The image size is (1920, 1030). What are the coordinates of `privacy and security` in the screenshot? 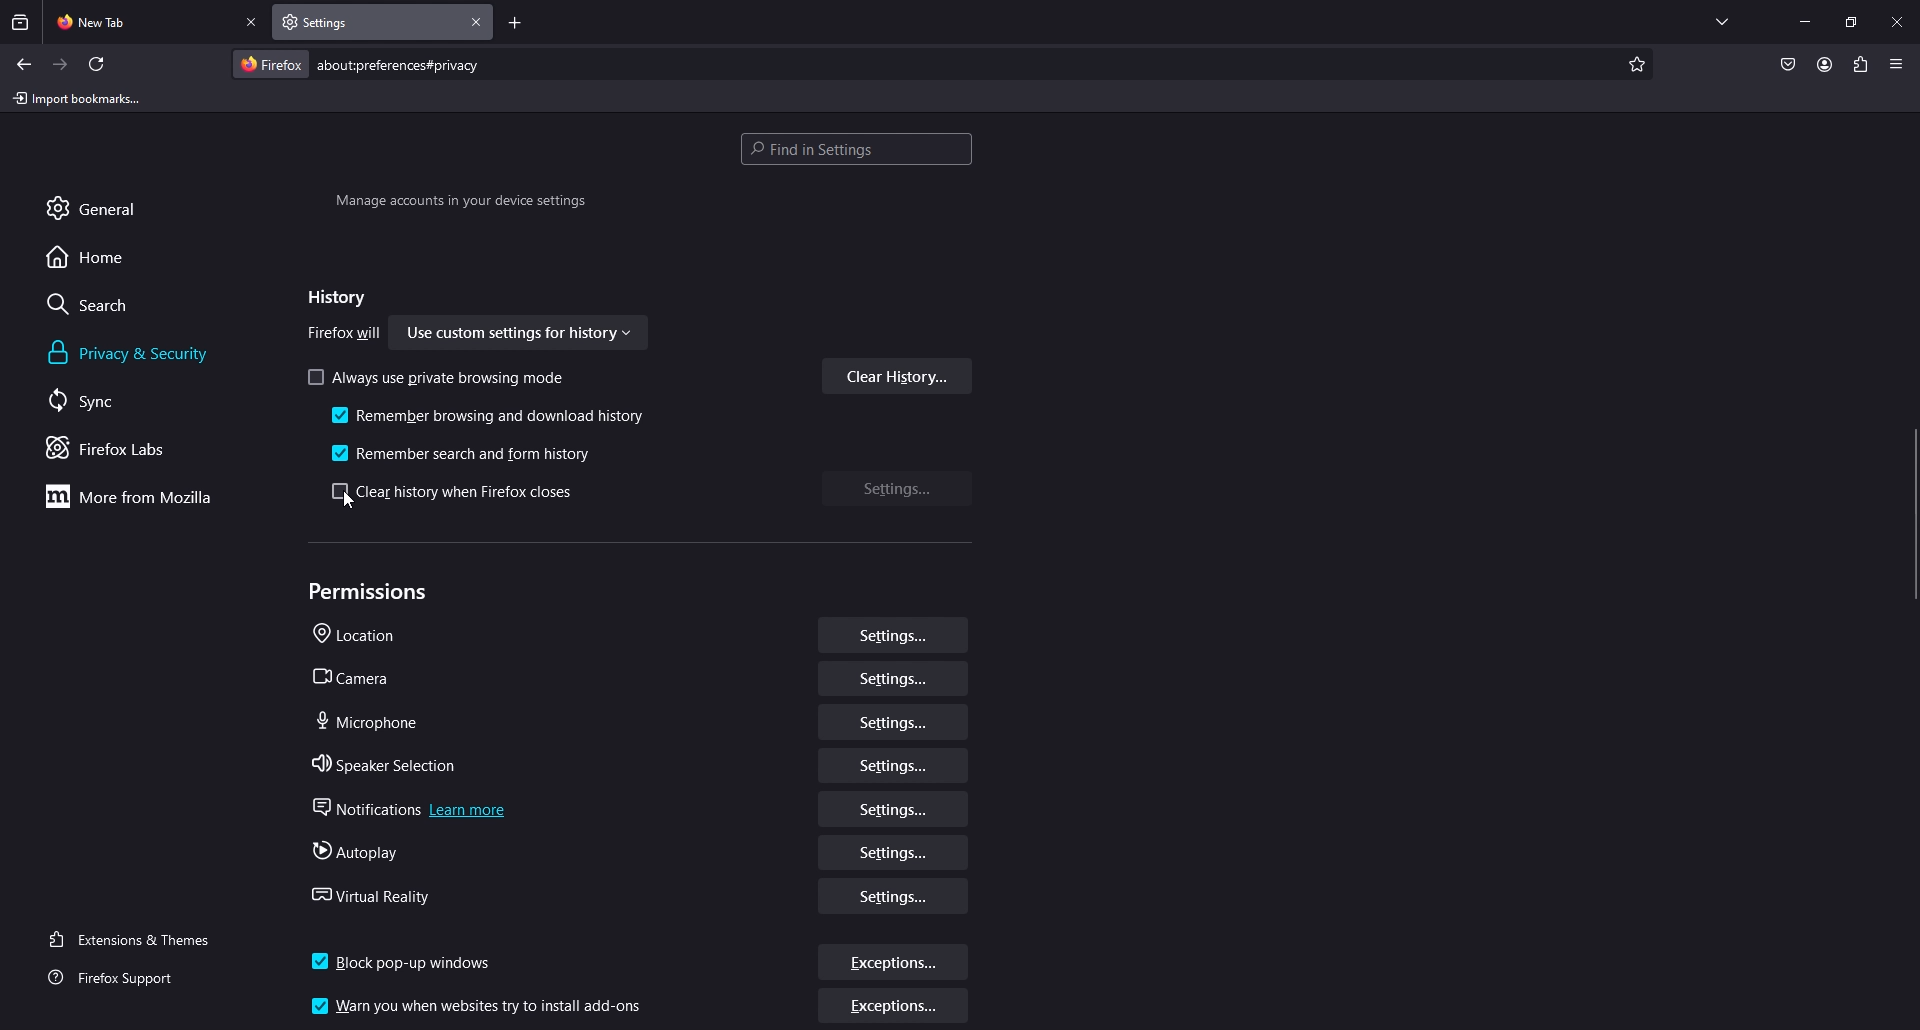 It's located at (133, 353).